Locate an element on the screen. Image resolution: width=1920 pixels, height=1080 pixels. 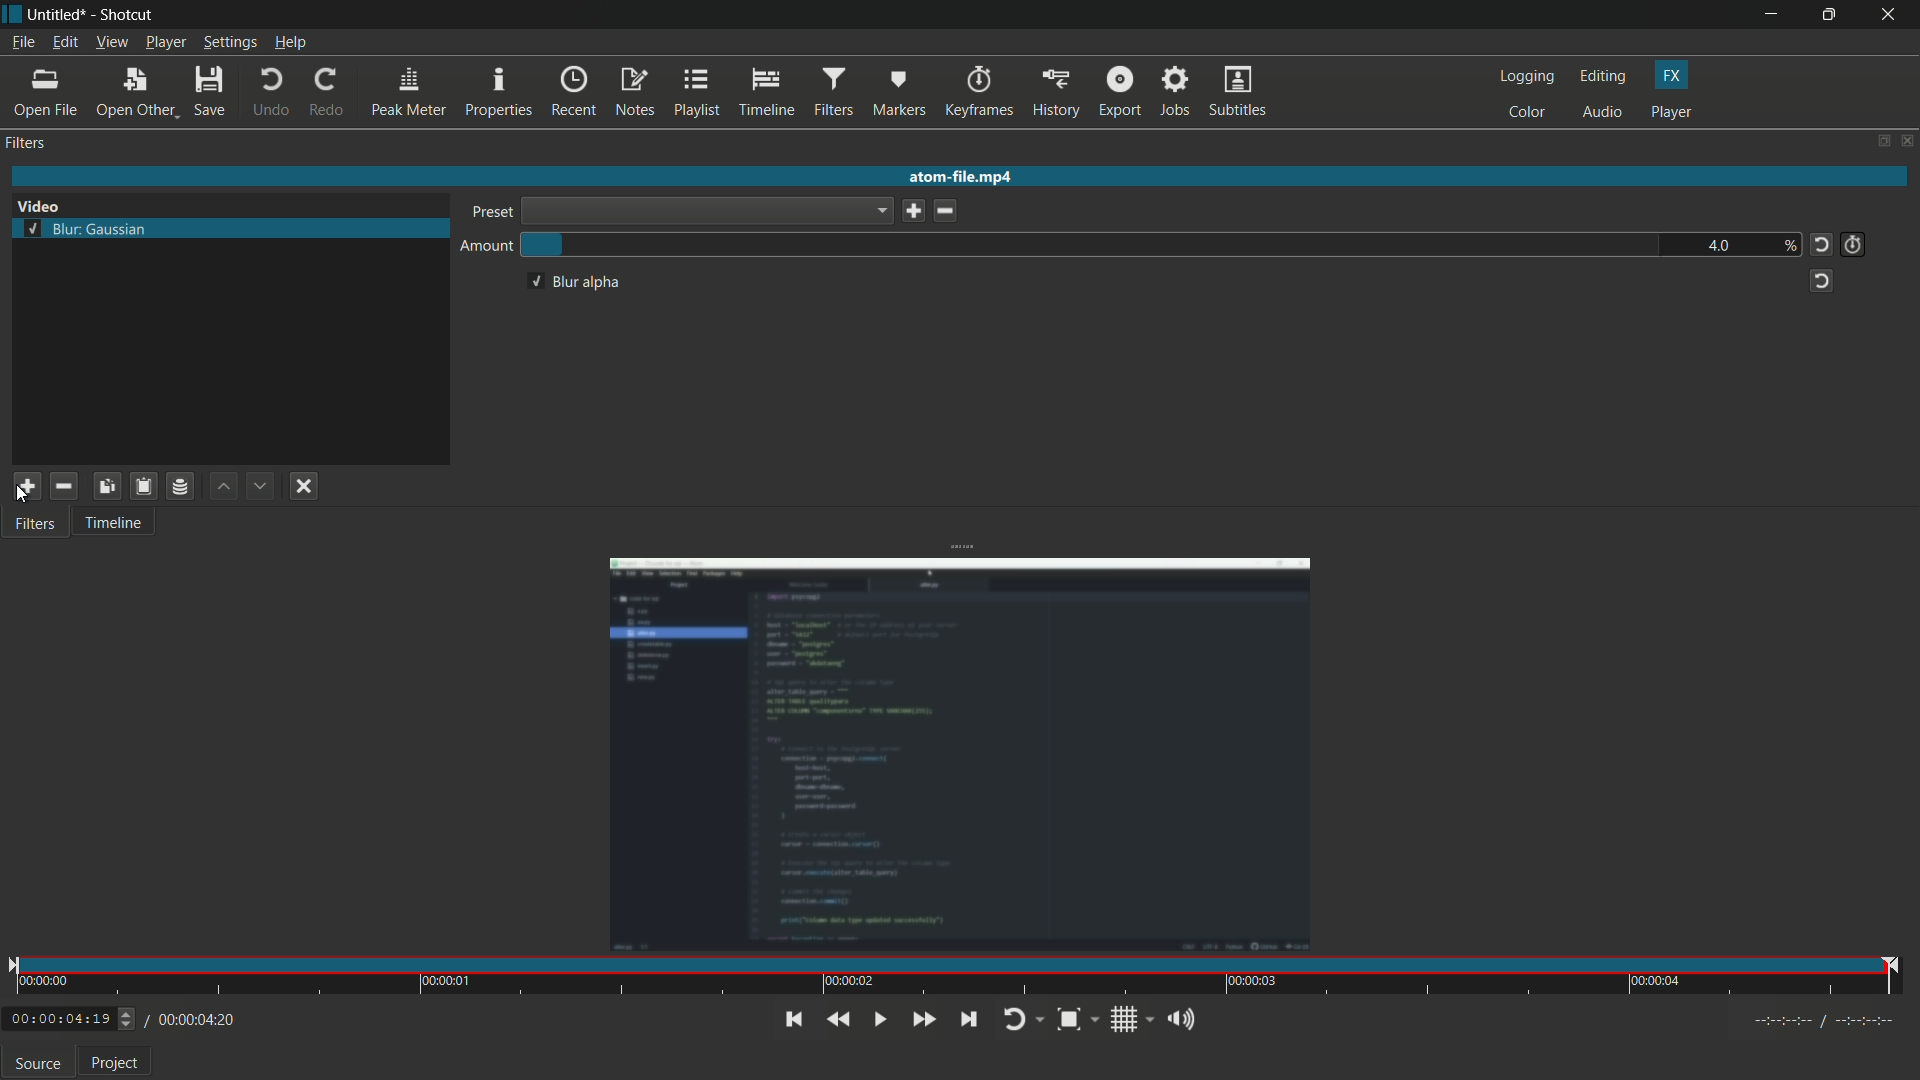
reset to default is located at coordinates (1822, 245).